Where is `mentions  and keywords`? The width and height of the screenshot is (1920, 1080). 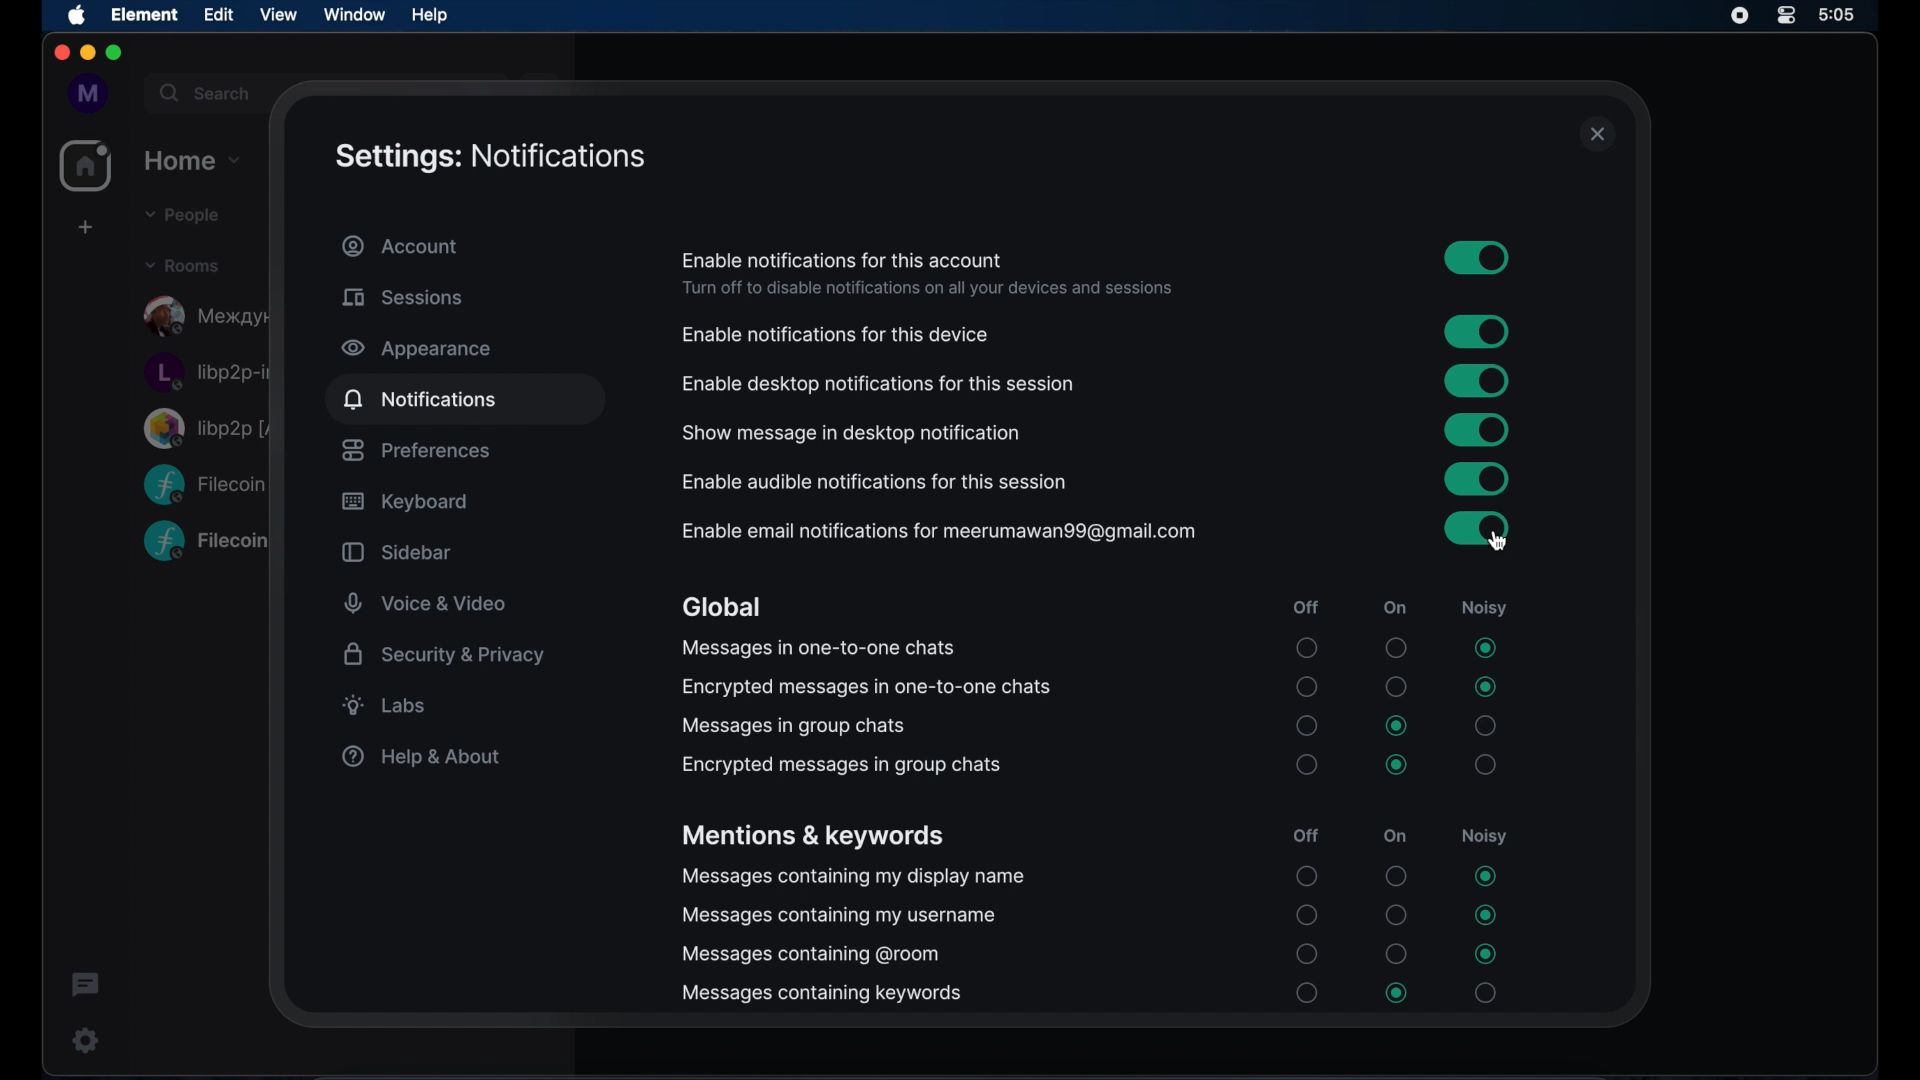 mentions  and keywords is located at coordinates (812, 837).